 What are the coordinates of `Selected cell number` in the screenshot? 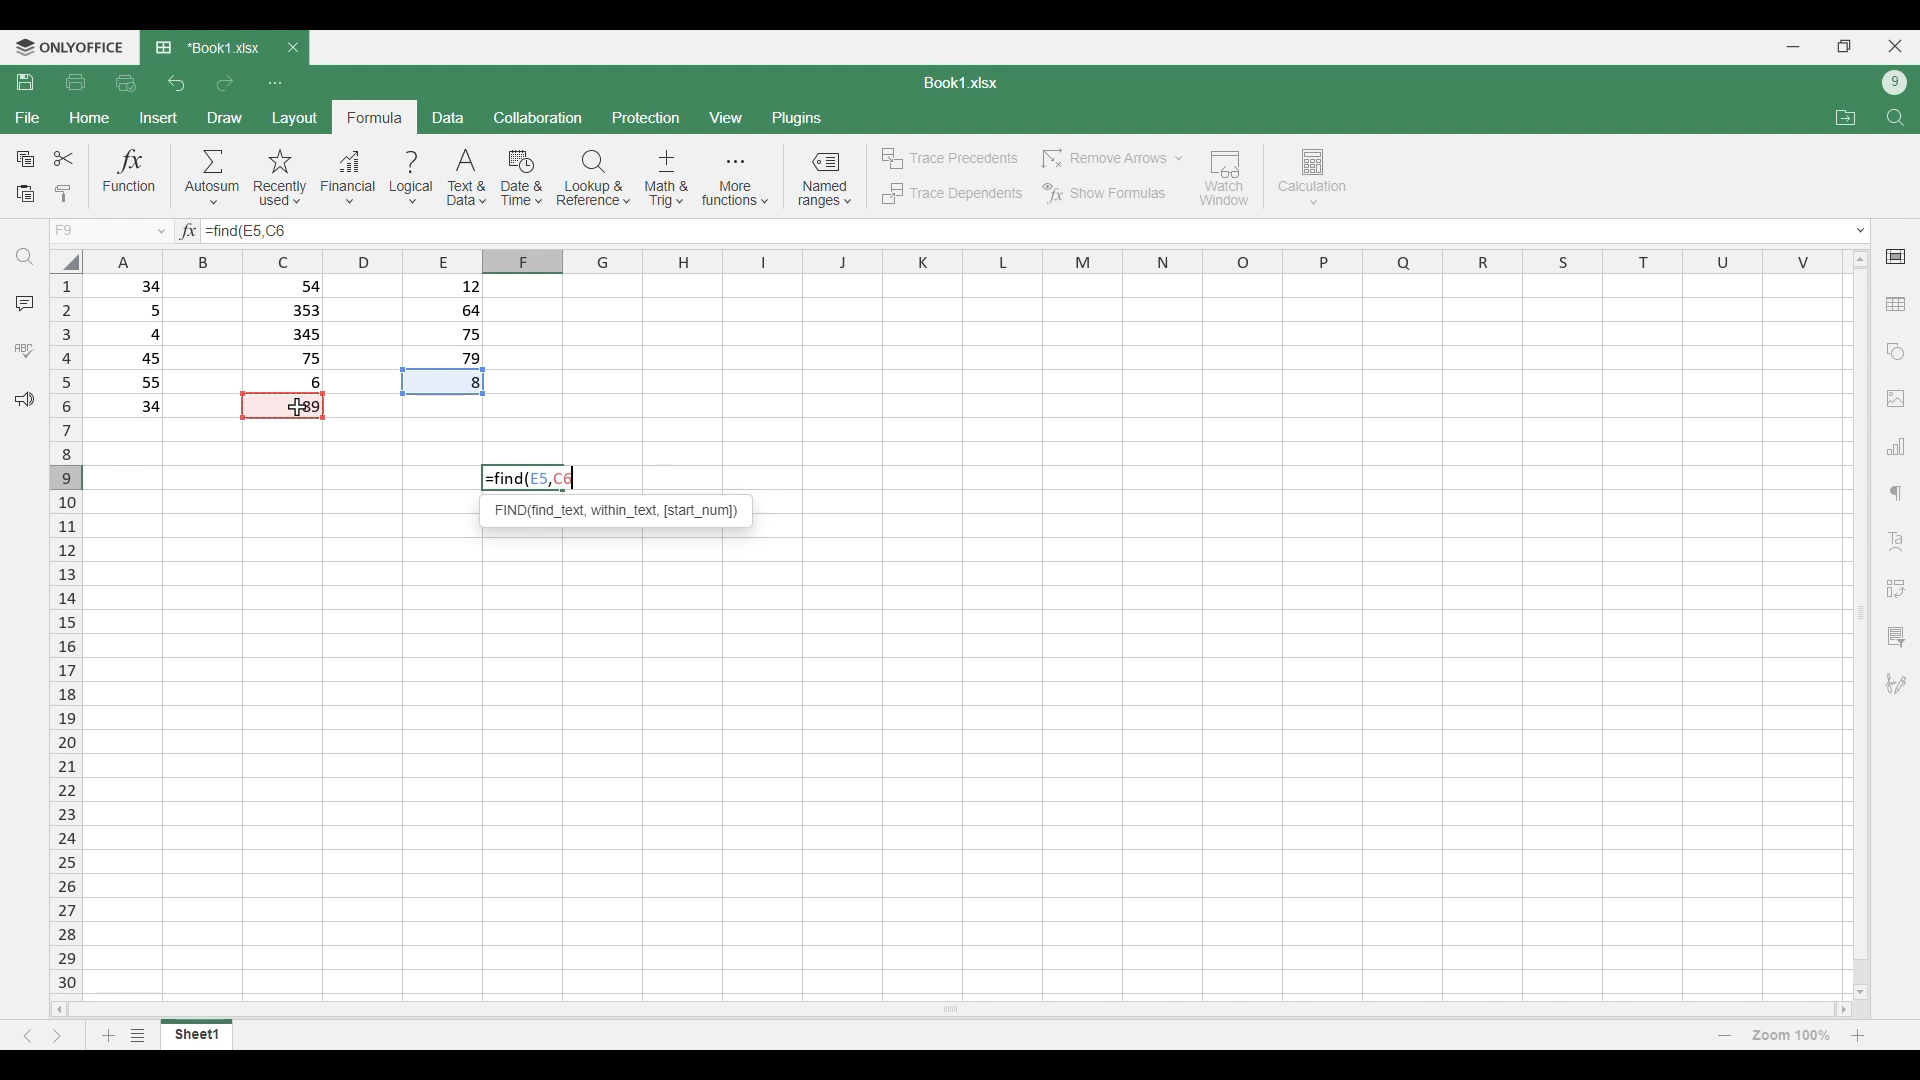 It's located at (551, 478).